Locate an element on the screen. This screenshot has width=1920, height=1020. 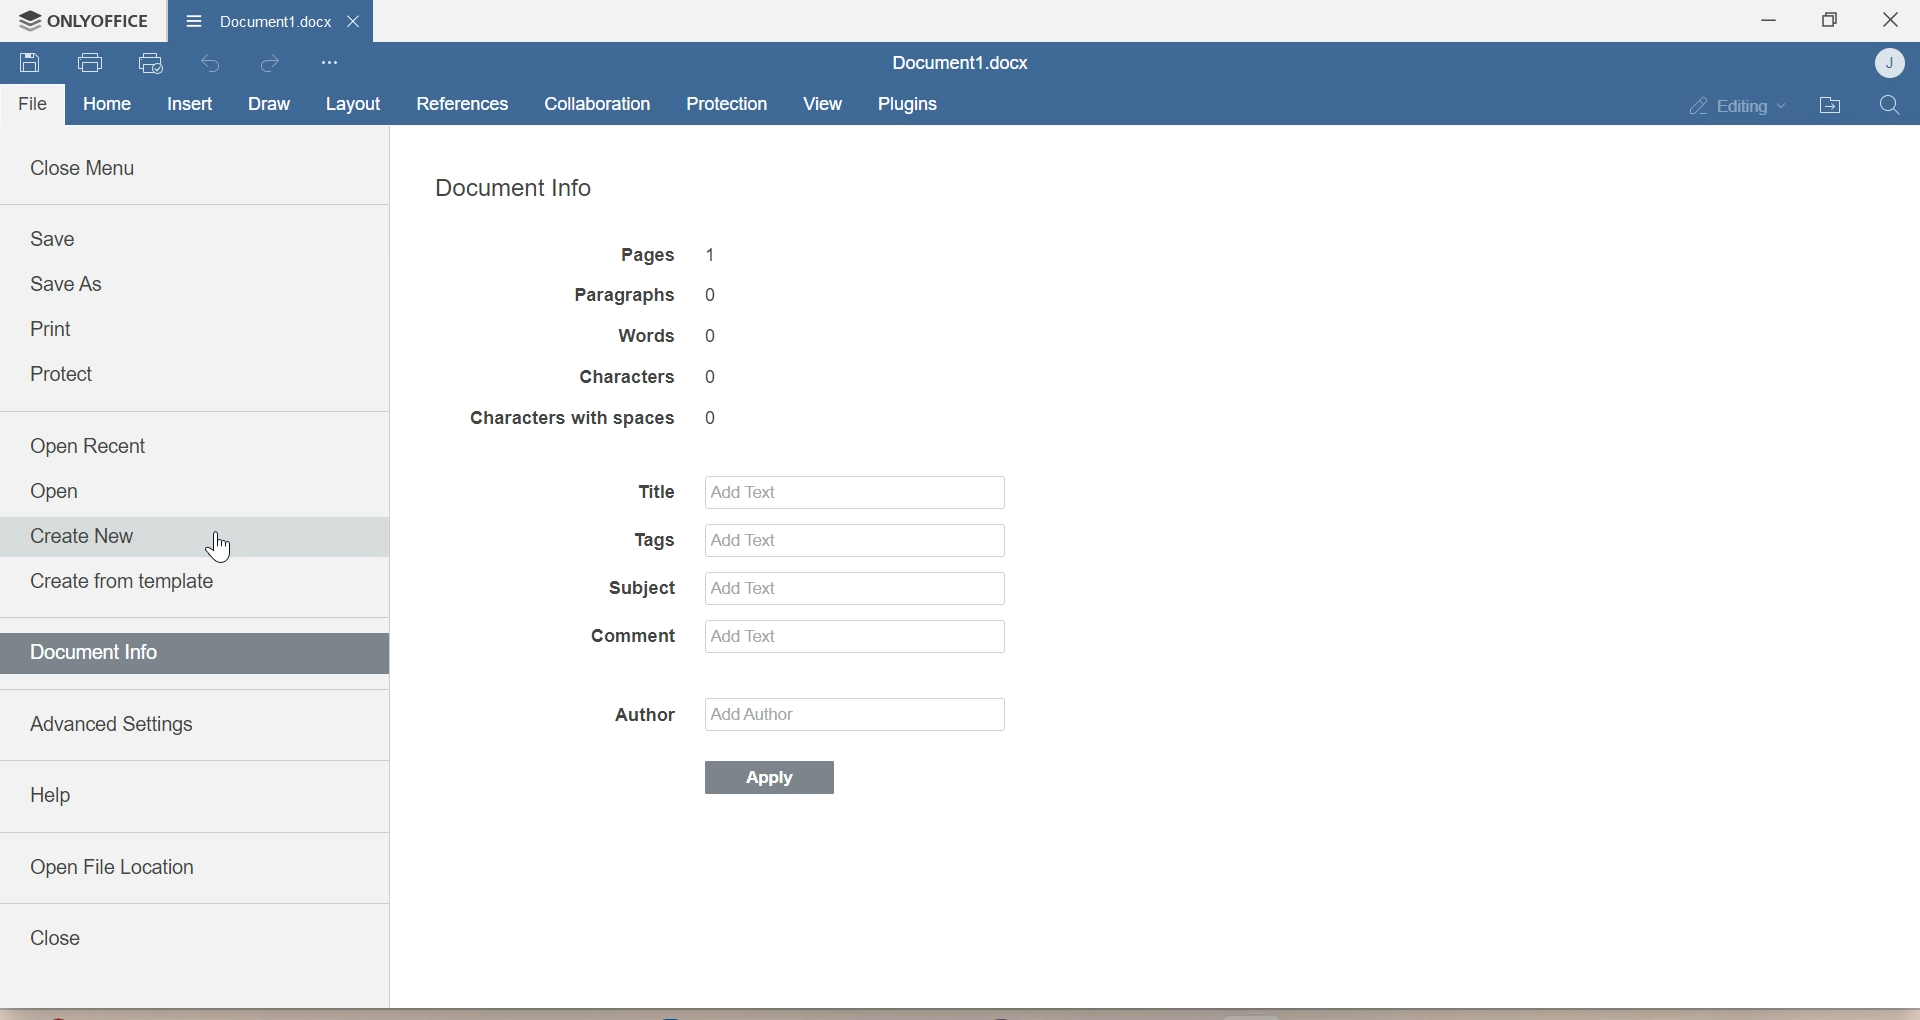
Subject is located at coordinates (635, 590).